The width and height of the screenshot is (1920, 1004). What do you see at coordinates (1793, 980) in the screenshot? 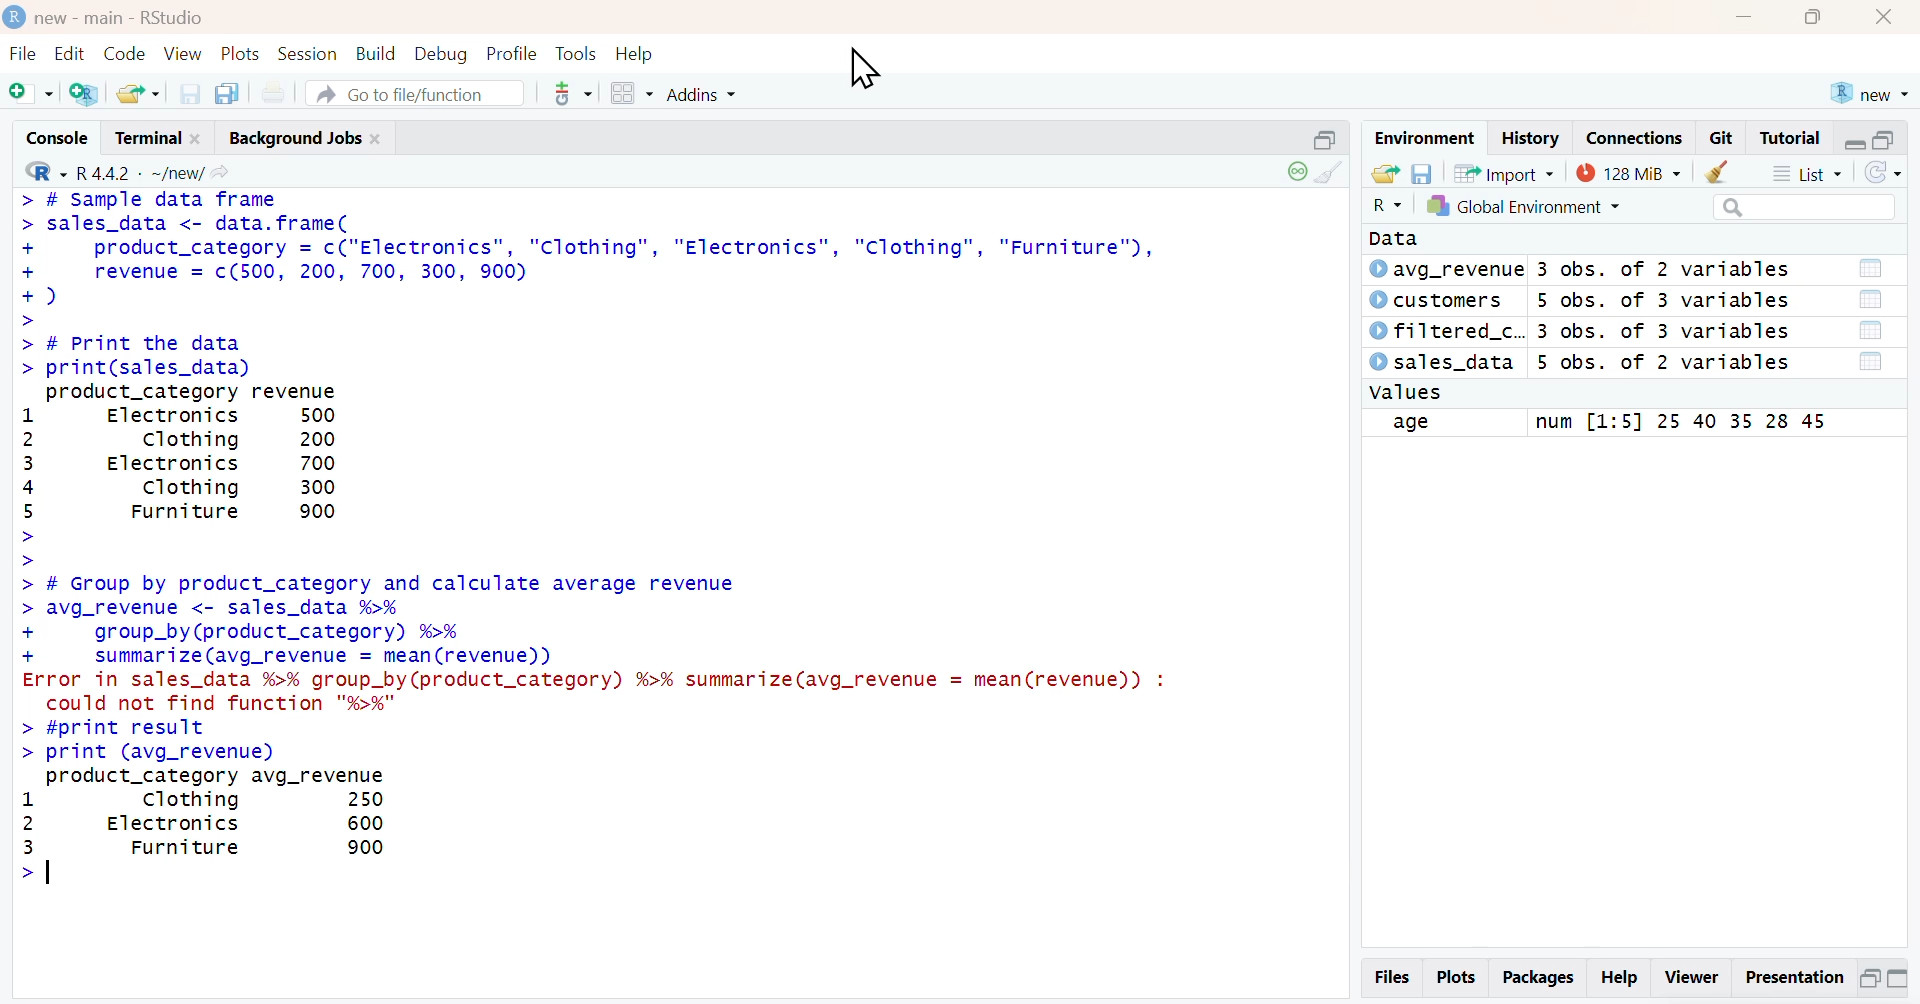
I see `Presentation` at bounding box center [1793, 980].